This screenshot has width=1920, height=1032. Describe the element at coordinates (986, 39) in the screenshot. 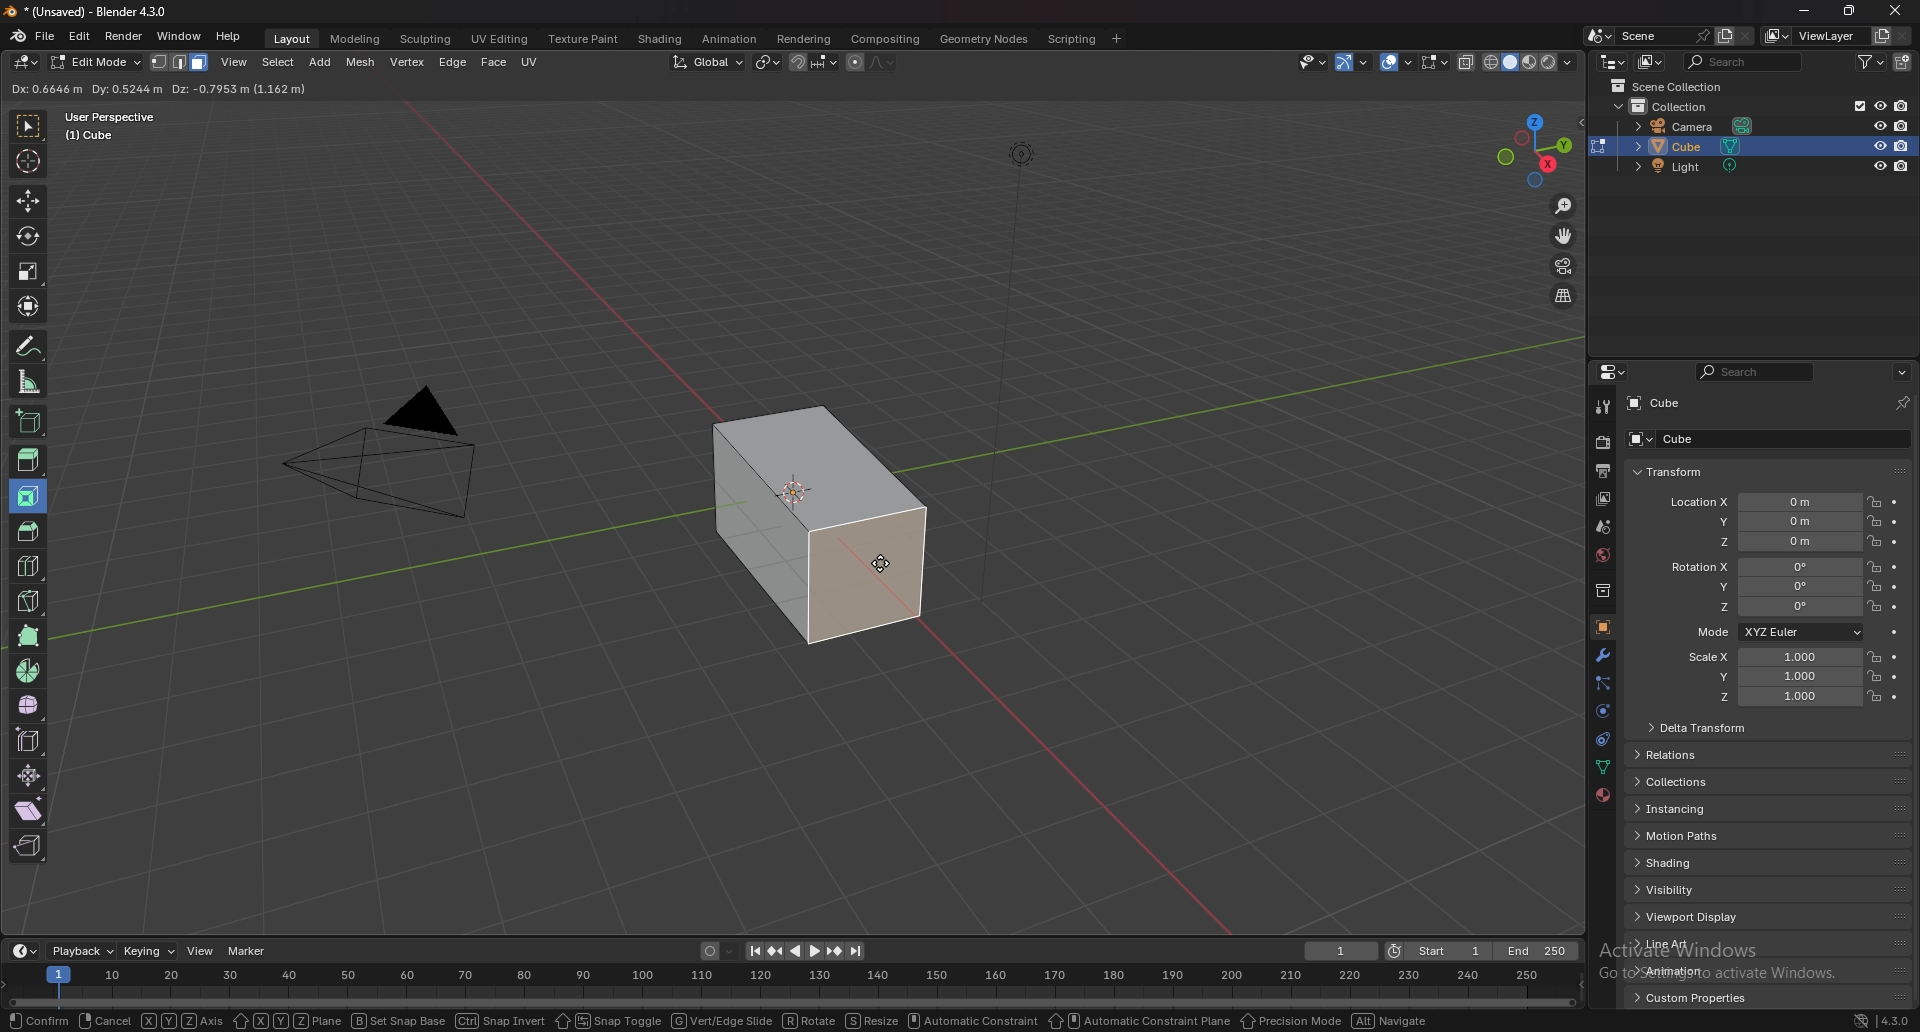

I see `geometry` at that location.